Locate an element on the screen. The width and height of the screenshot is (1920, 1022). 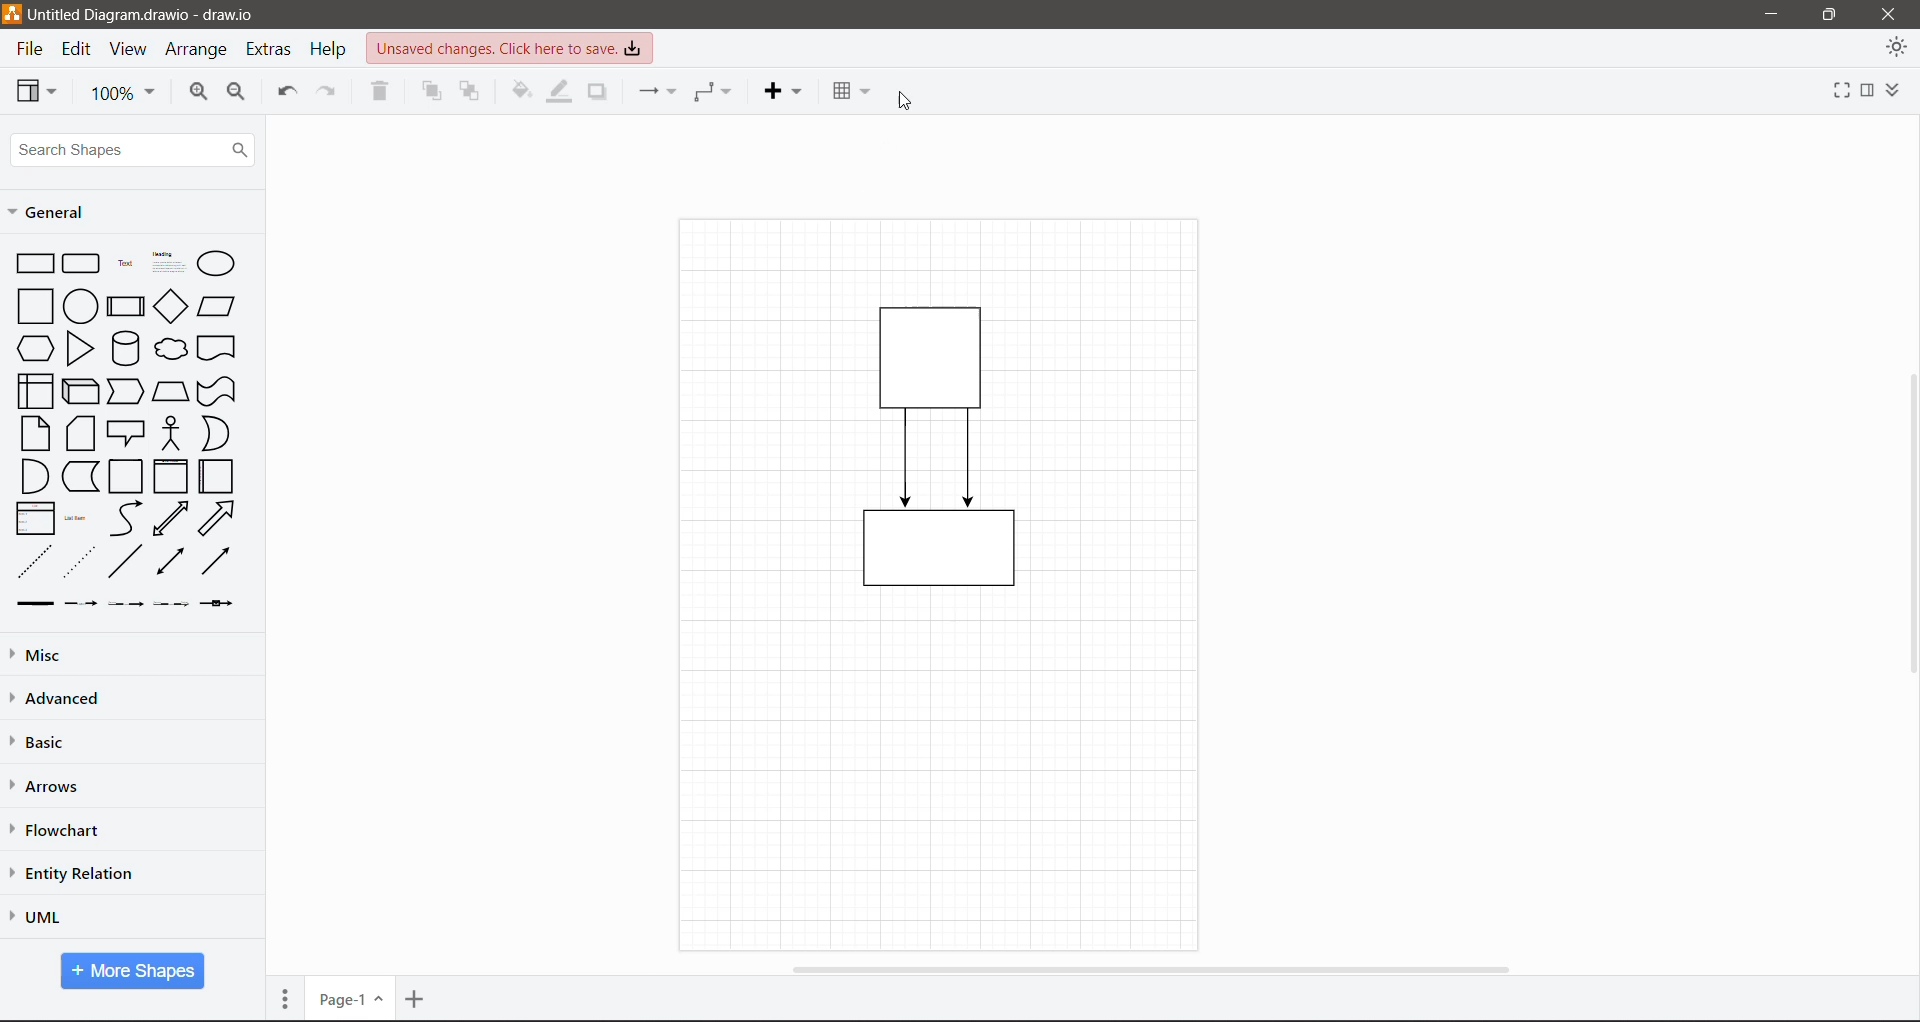
Insert Page is located at coordinates (417, 999).